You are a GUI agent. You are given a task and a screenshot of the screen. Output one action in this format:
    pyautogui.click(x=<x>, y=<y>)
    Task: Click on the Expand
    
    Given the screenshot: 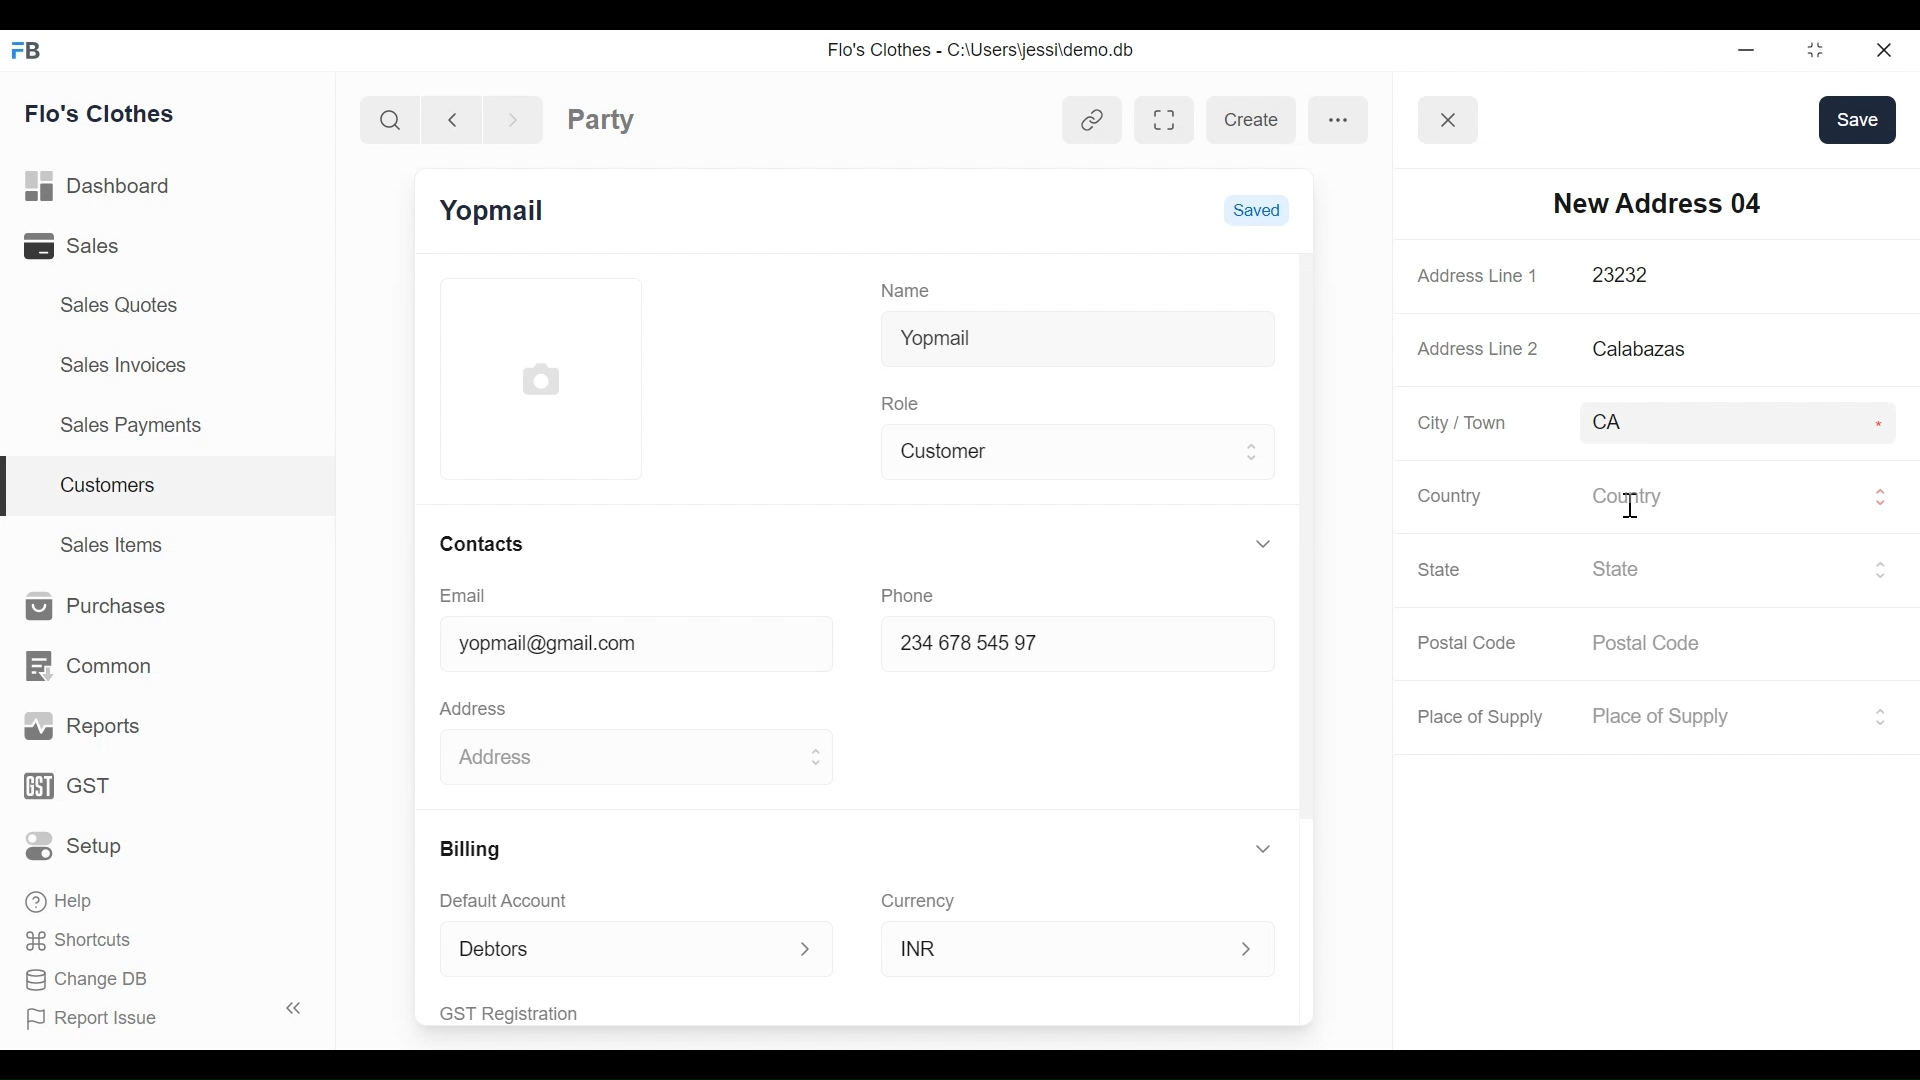 What is the action you would take?
    pyautogui.click(x=1880, y=497)
    